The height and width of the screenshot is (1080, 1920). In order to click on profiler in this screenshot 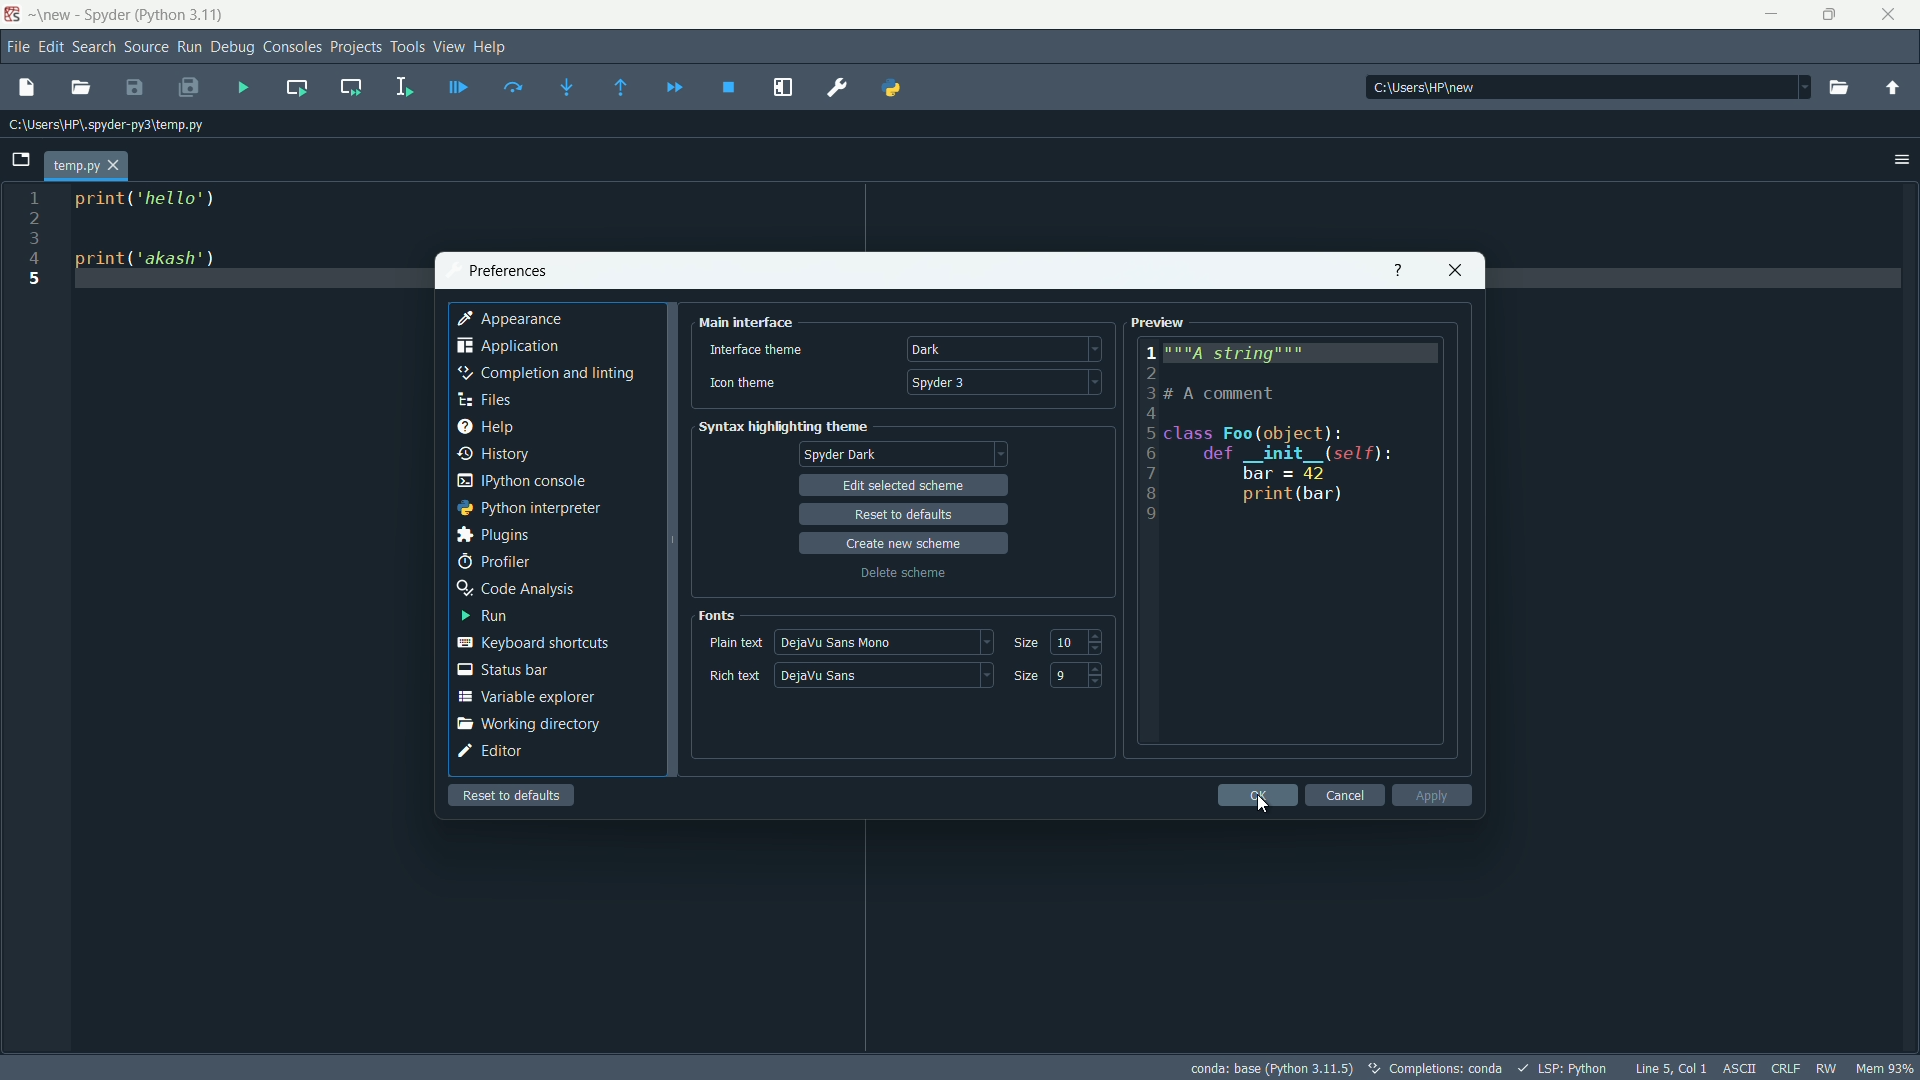, I will do `click(494, 563)`.